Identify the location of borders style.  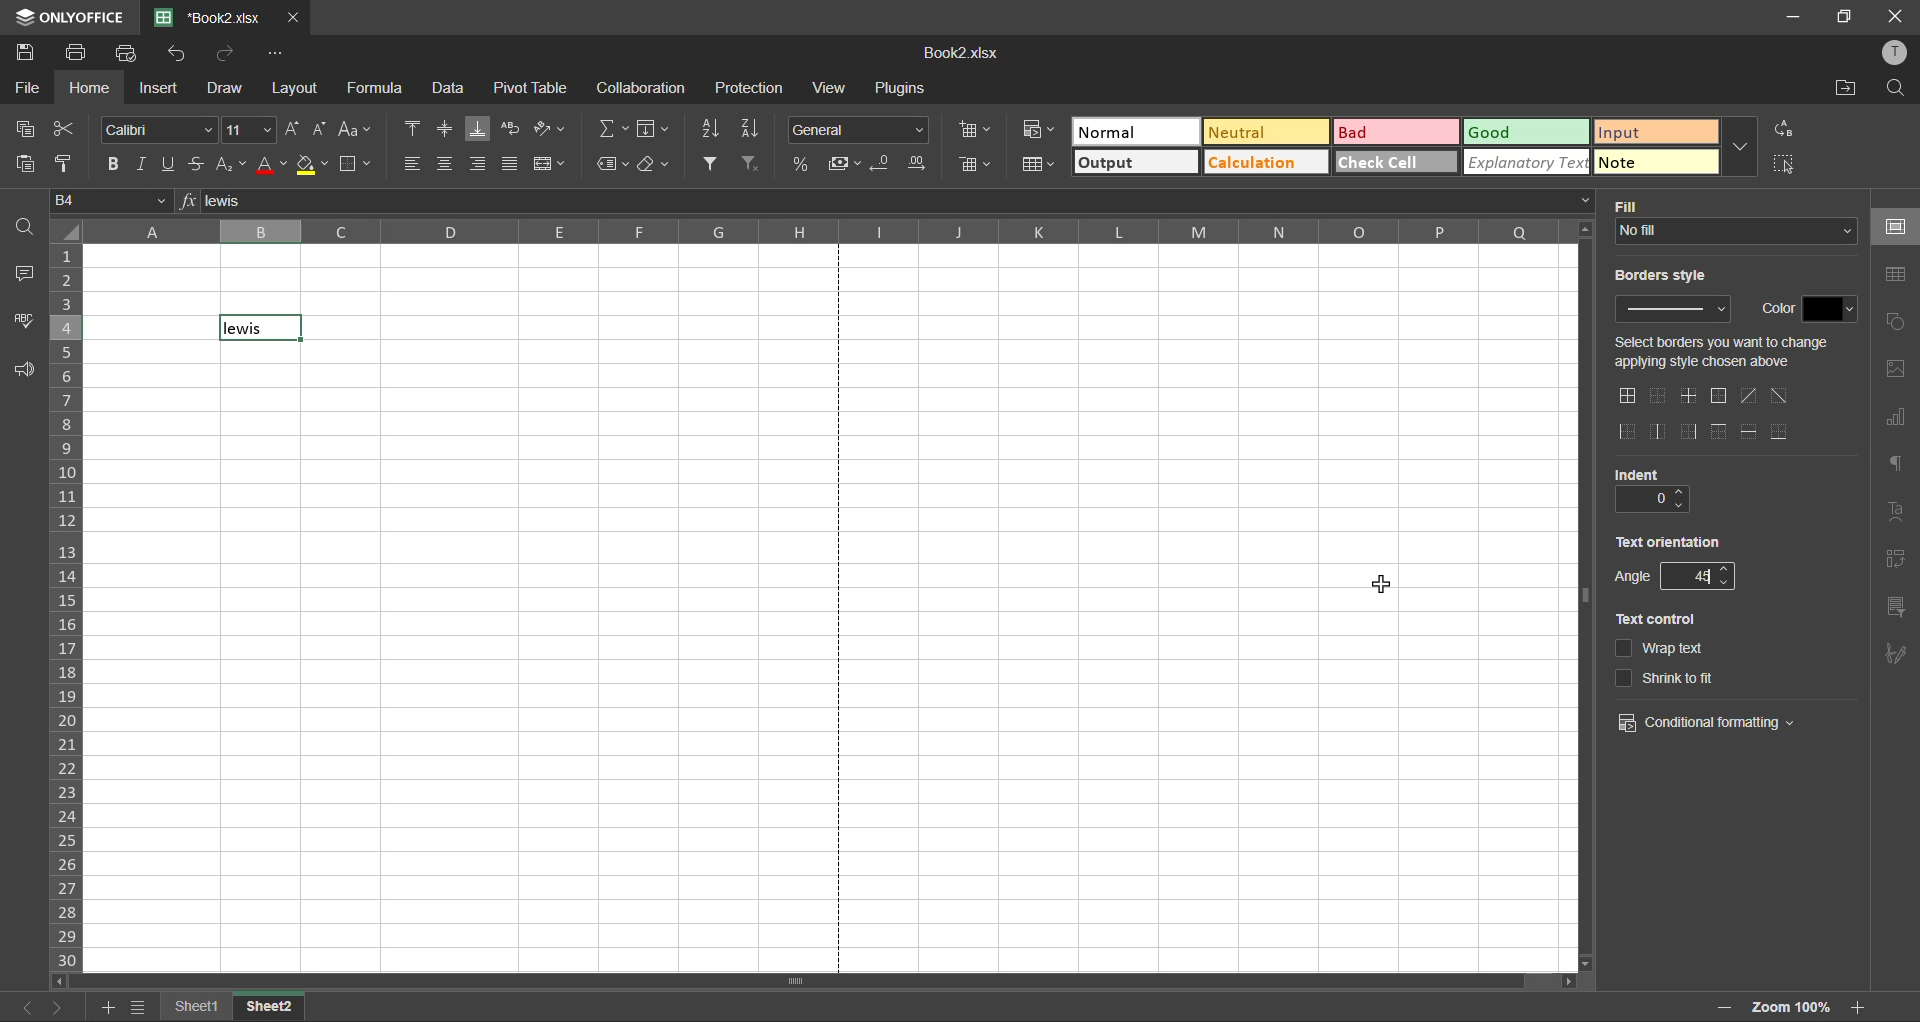
(1667, 276).